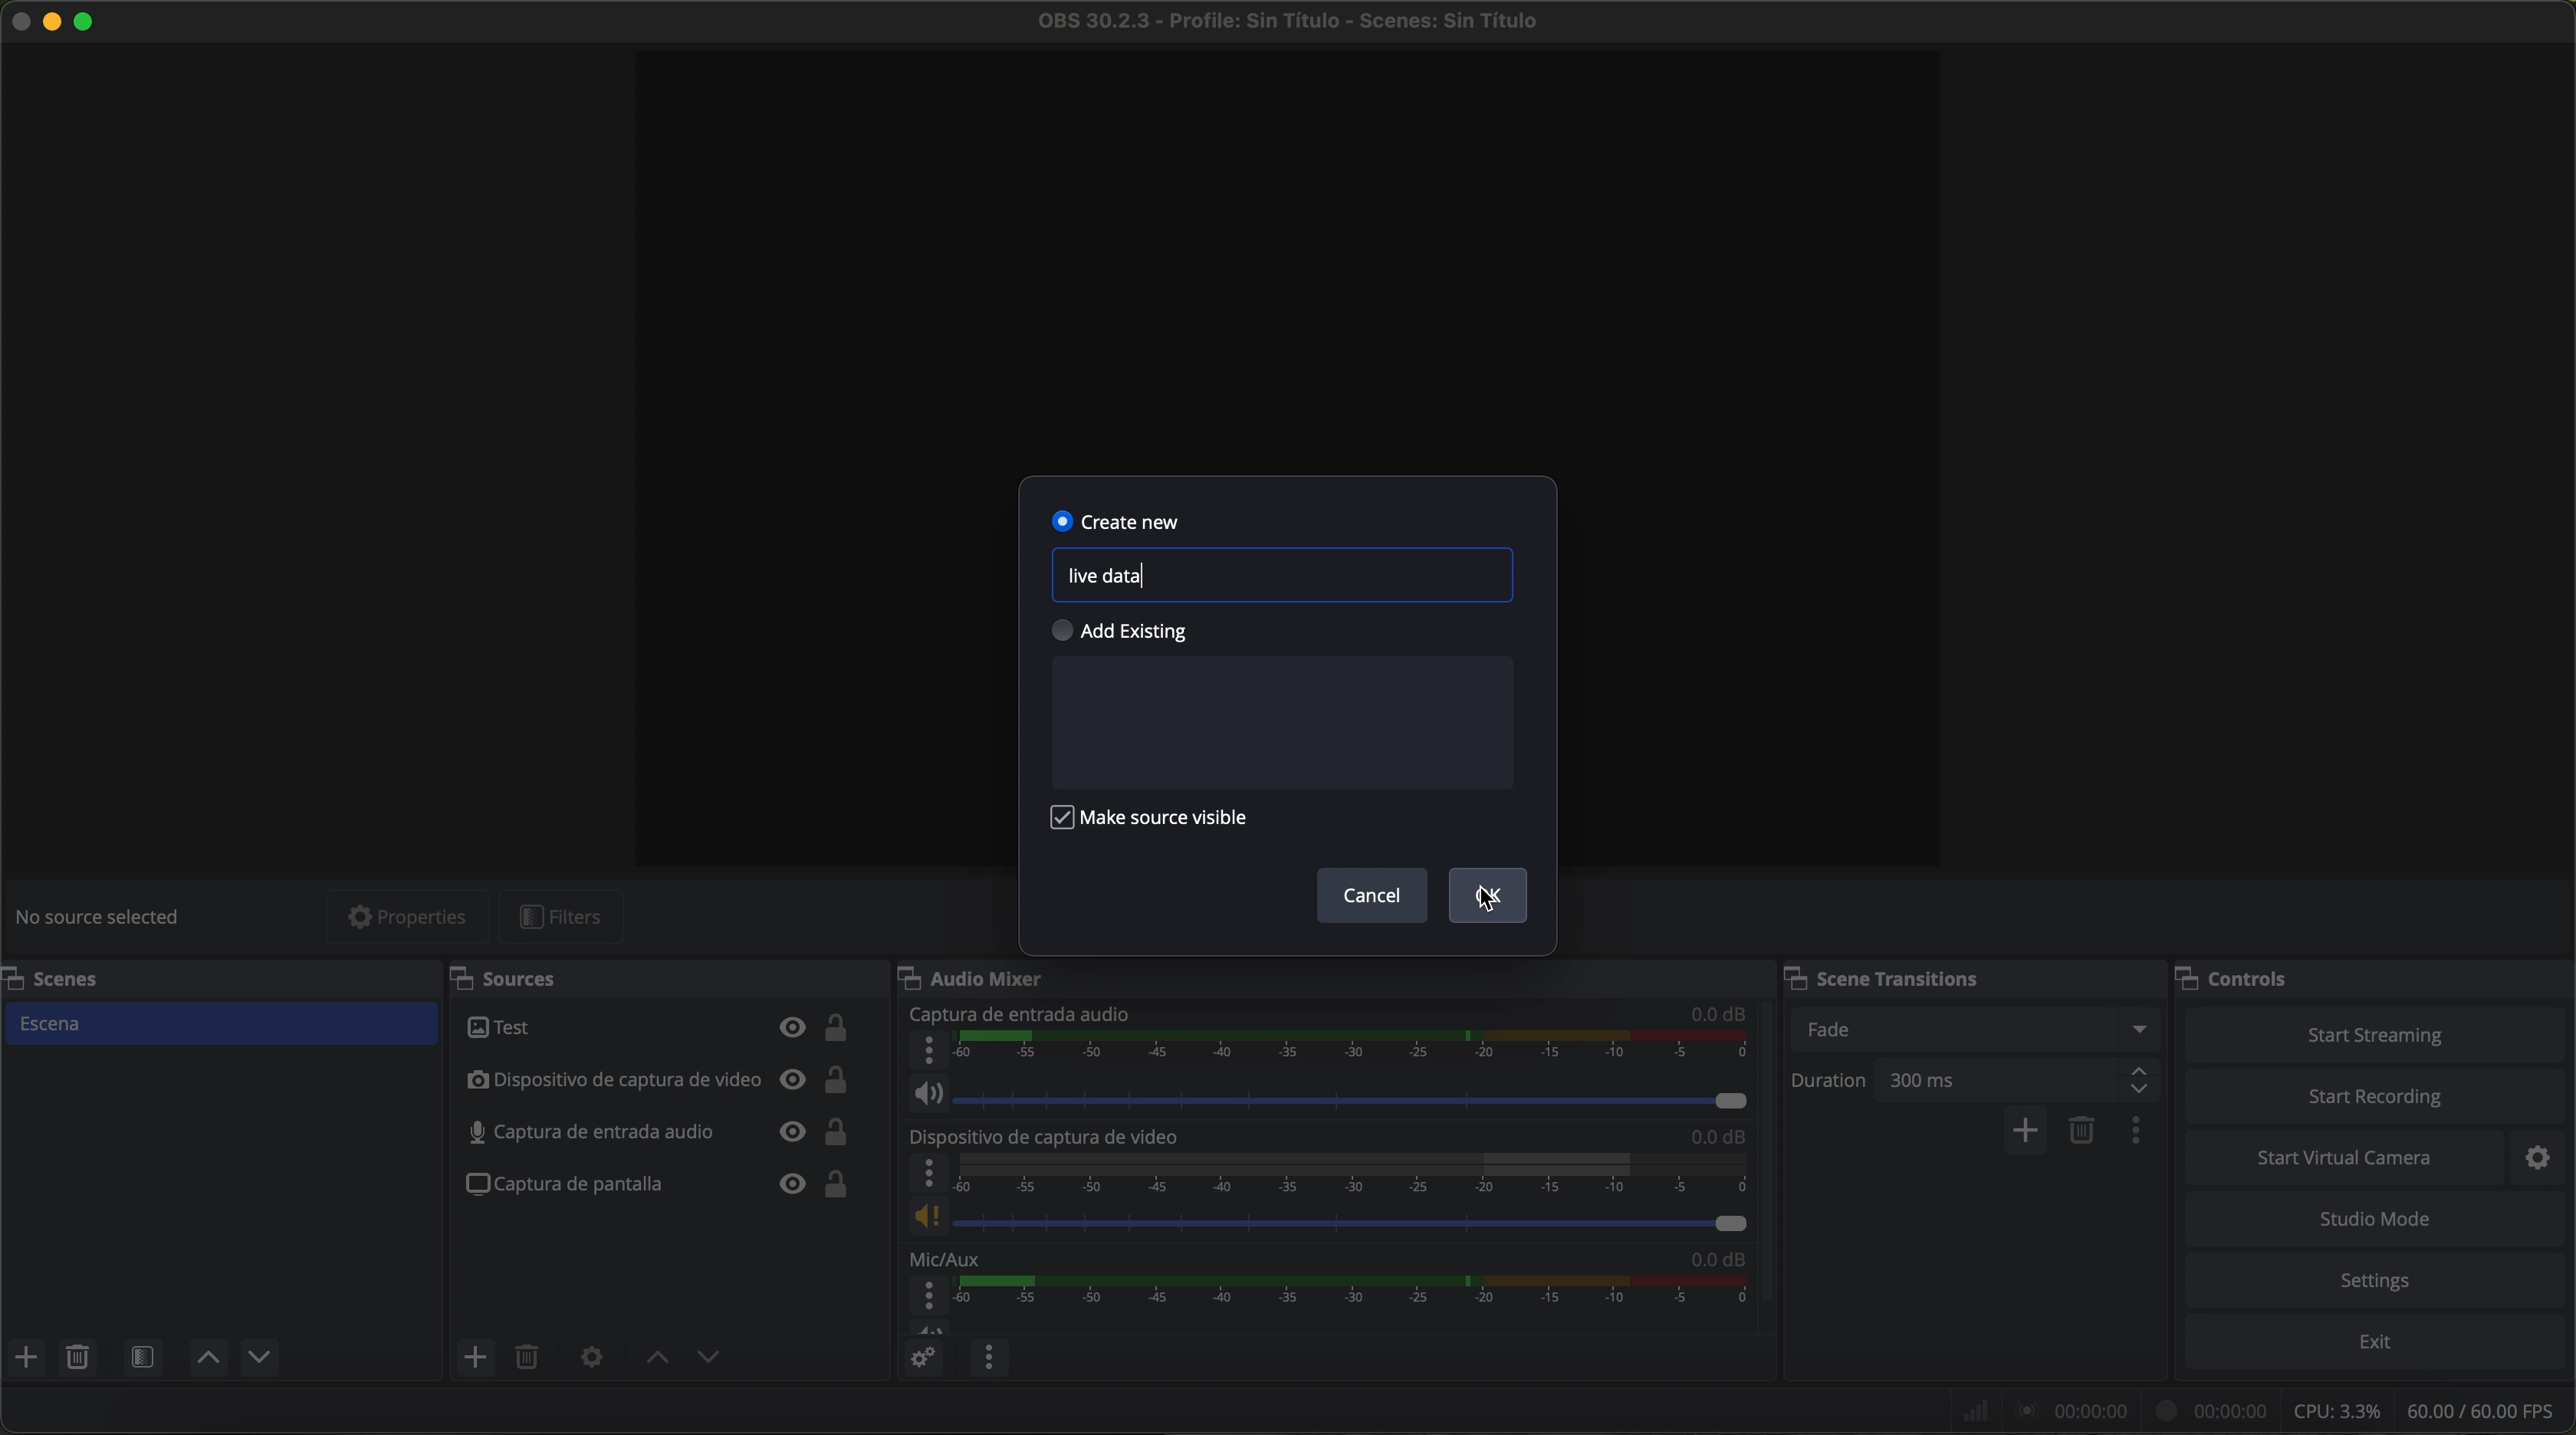 This screenshot has width=2576, height=1435. I want to click on transition properties, so click(2140, 1133).